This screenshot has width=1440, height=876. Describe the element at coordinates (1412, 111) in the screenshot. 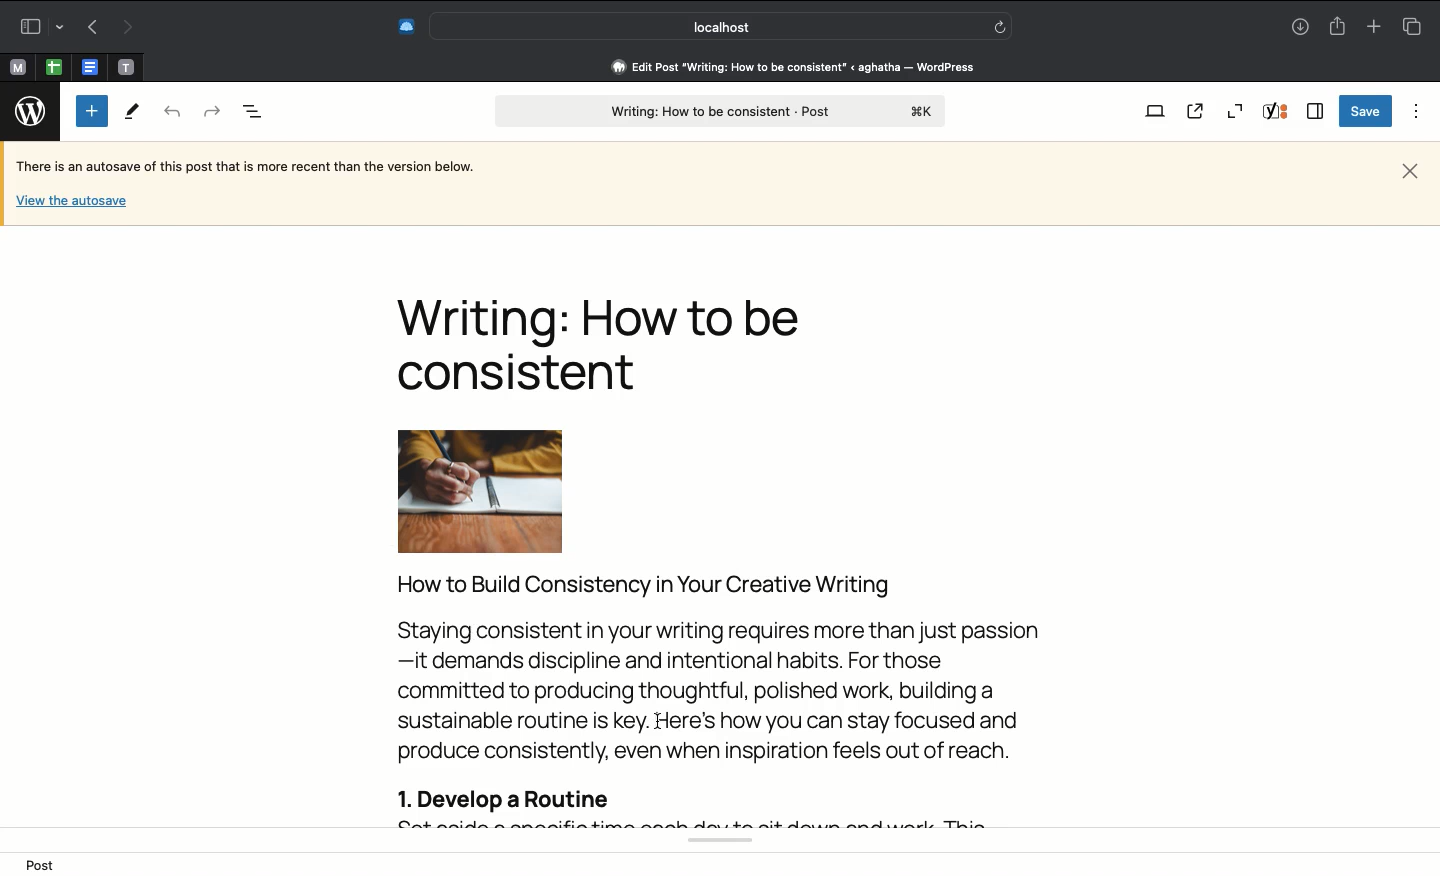

I see `Options` at that location.